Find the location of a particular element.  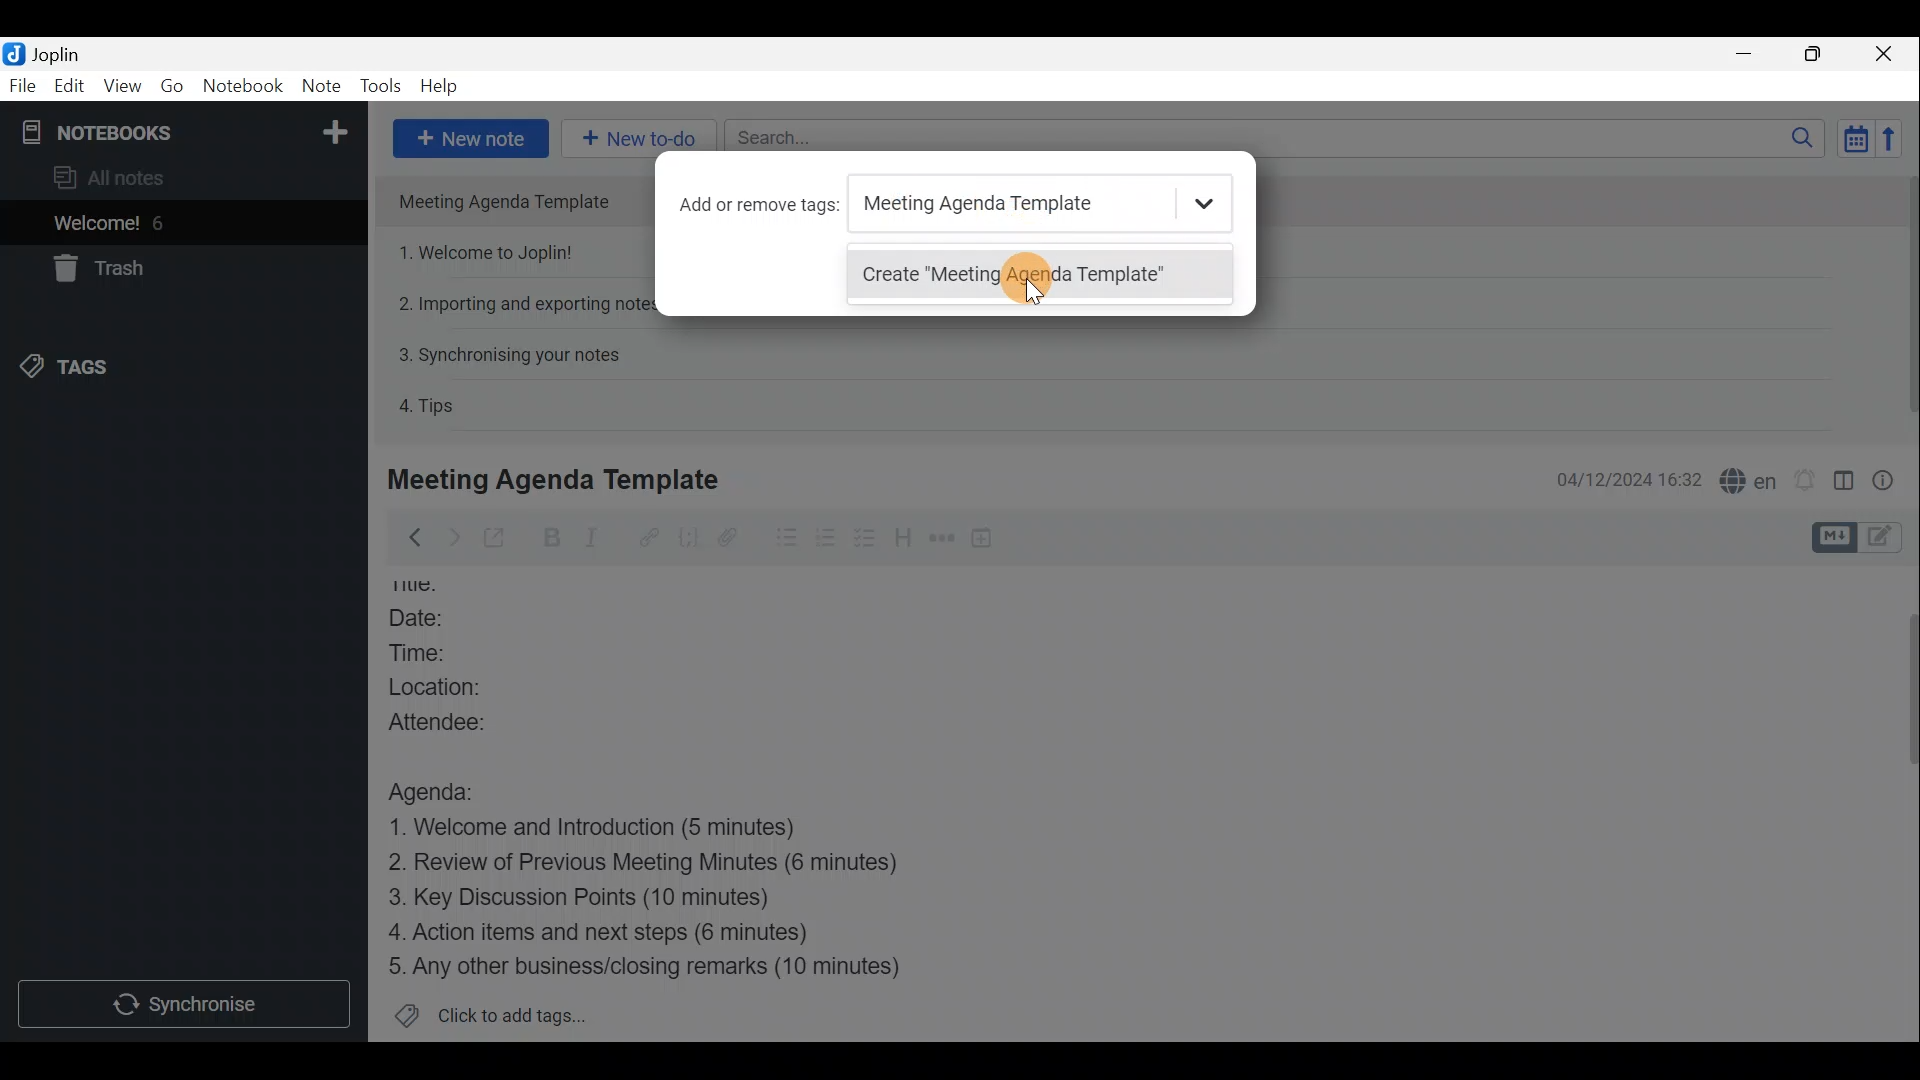

1. Welcome and Introduction (5 minutes) is located at coordinates (625, 829).